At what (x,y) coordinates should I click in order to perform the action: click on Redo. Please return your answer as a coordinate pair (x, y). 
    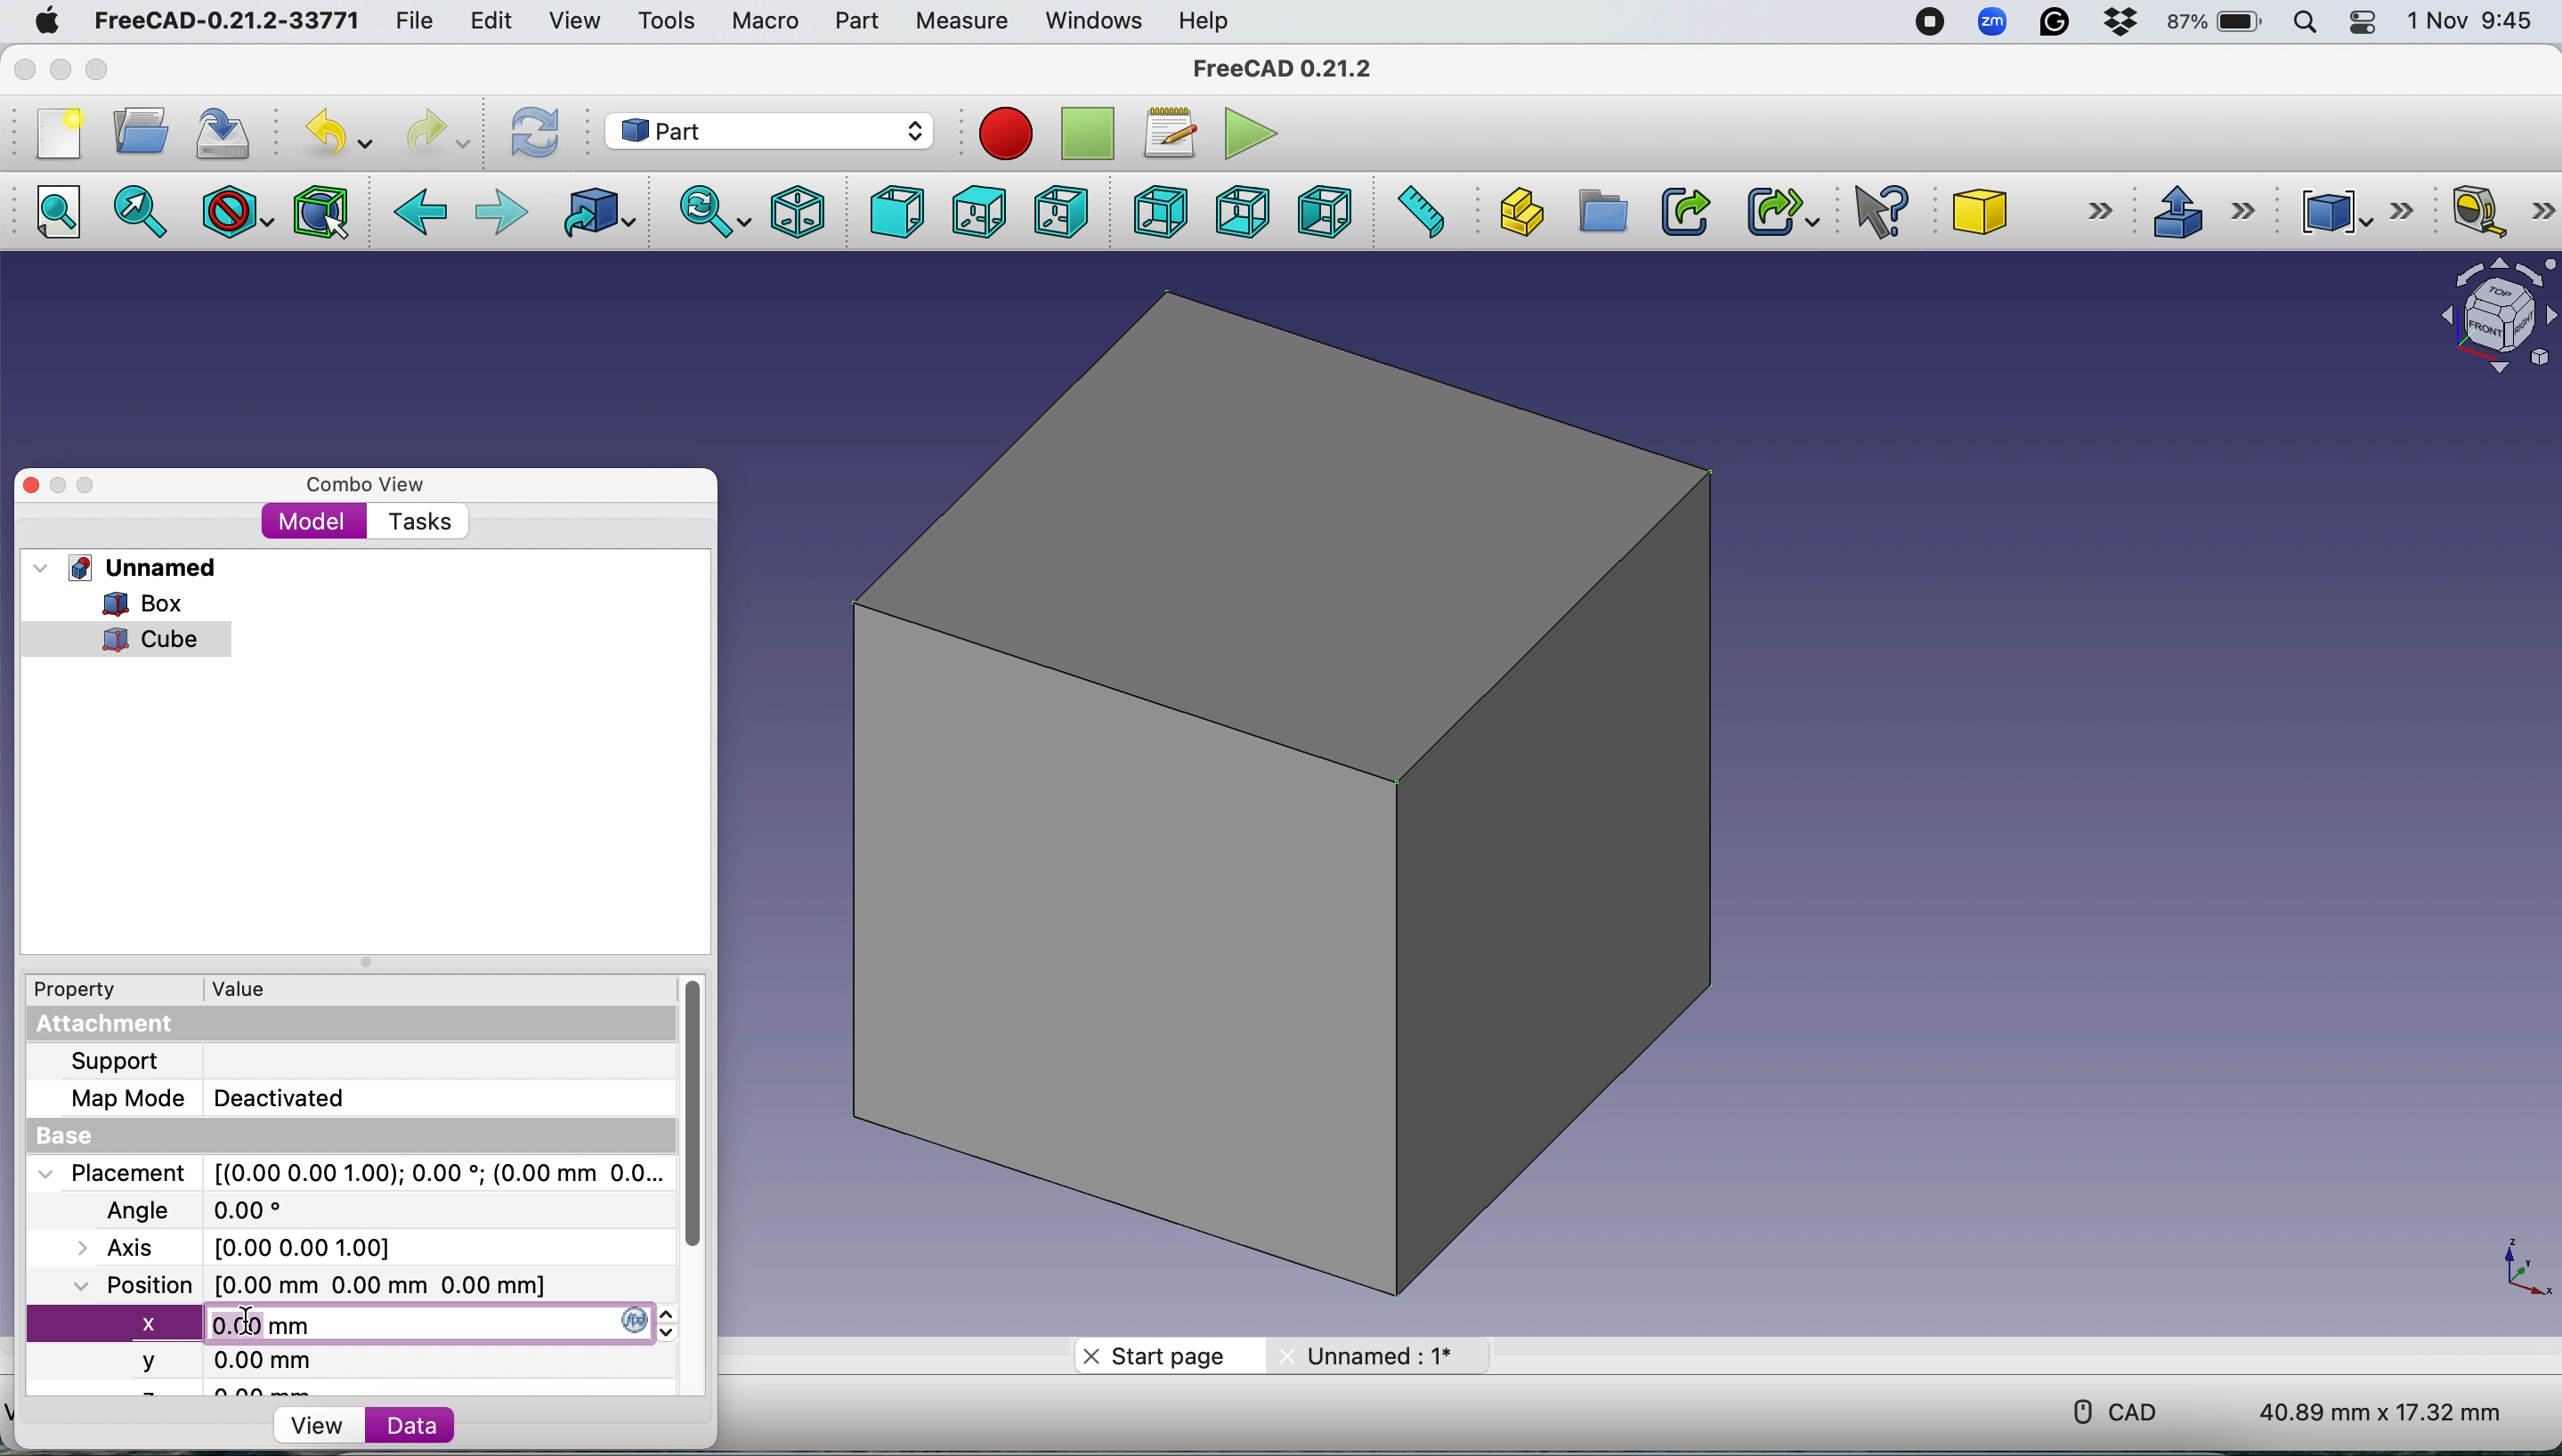
    Looking at the image, I should click on (434, 134).